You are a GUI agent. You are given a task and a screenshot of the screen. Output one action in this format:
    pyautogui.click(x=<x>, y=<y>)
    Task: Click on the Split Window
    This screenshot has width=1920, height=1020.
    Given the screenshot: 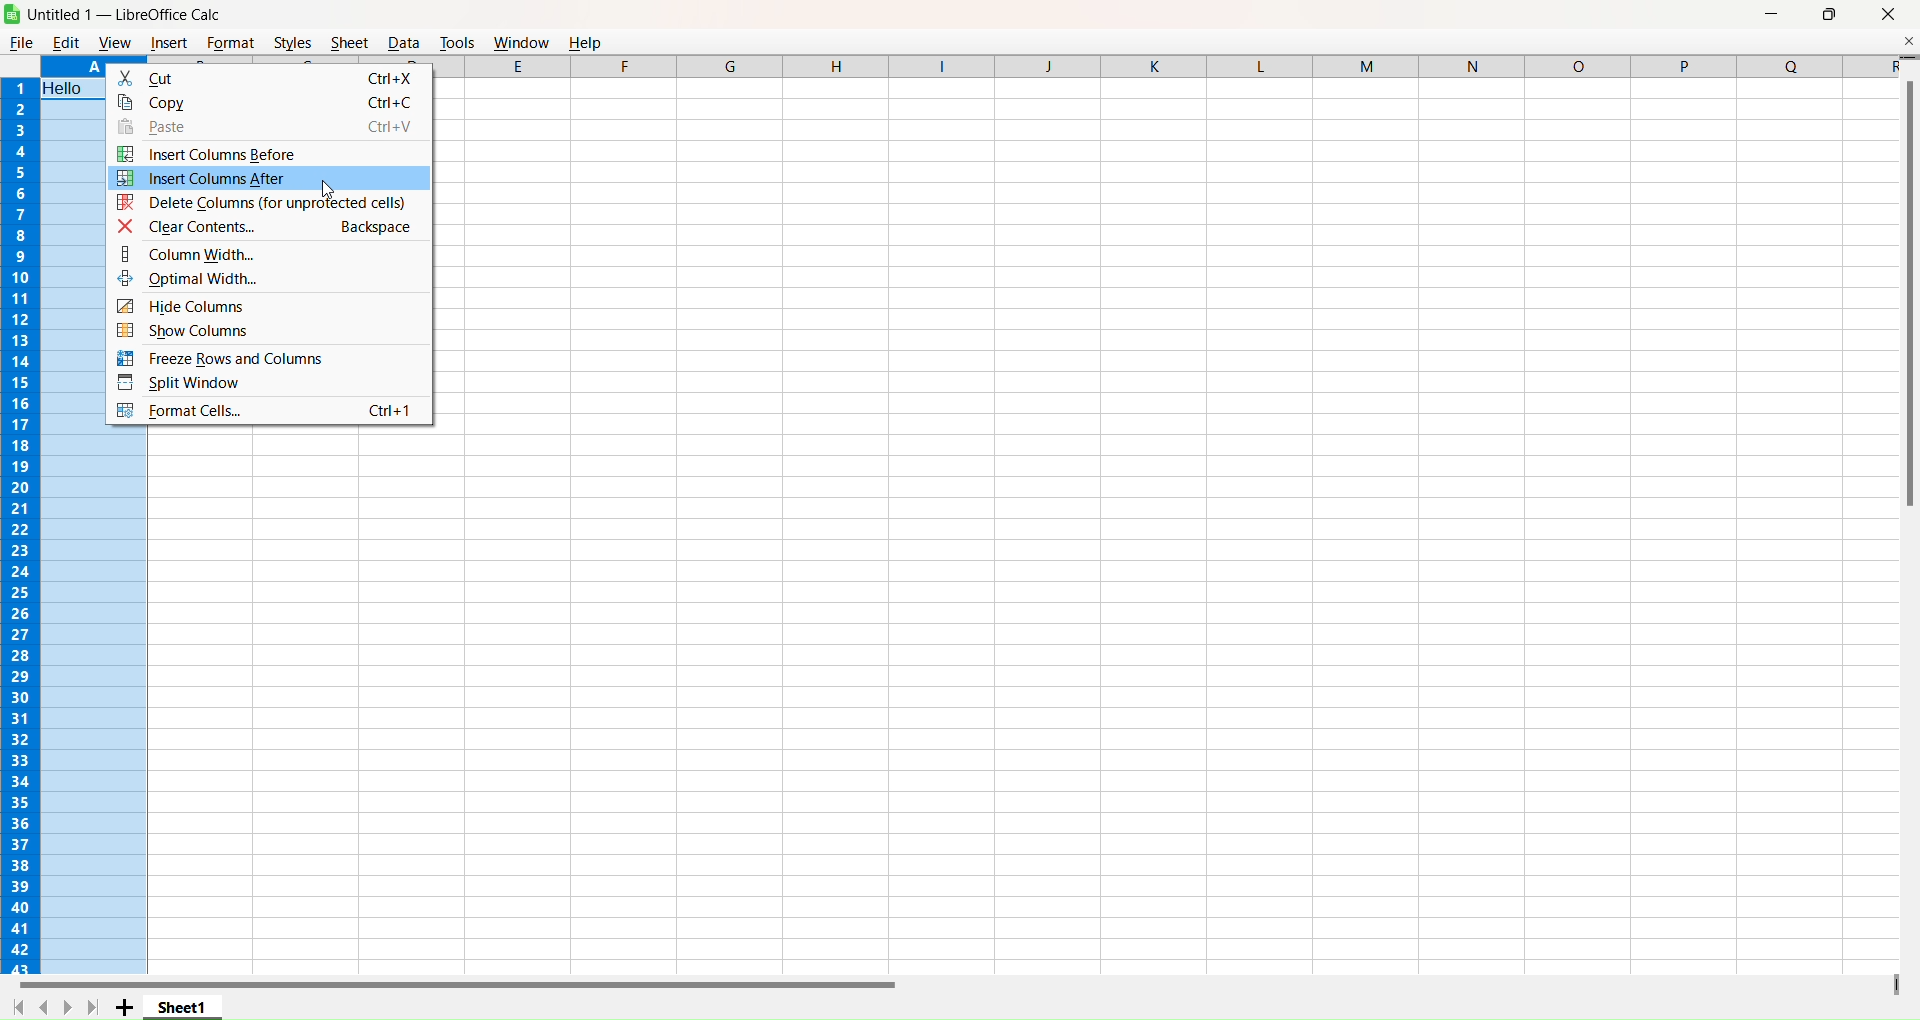 What is the action you would take?
    pyautogui.click(x=267, y=384)
    